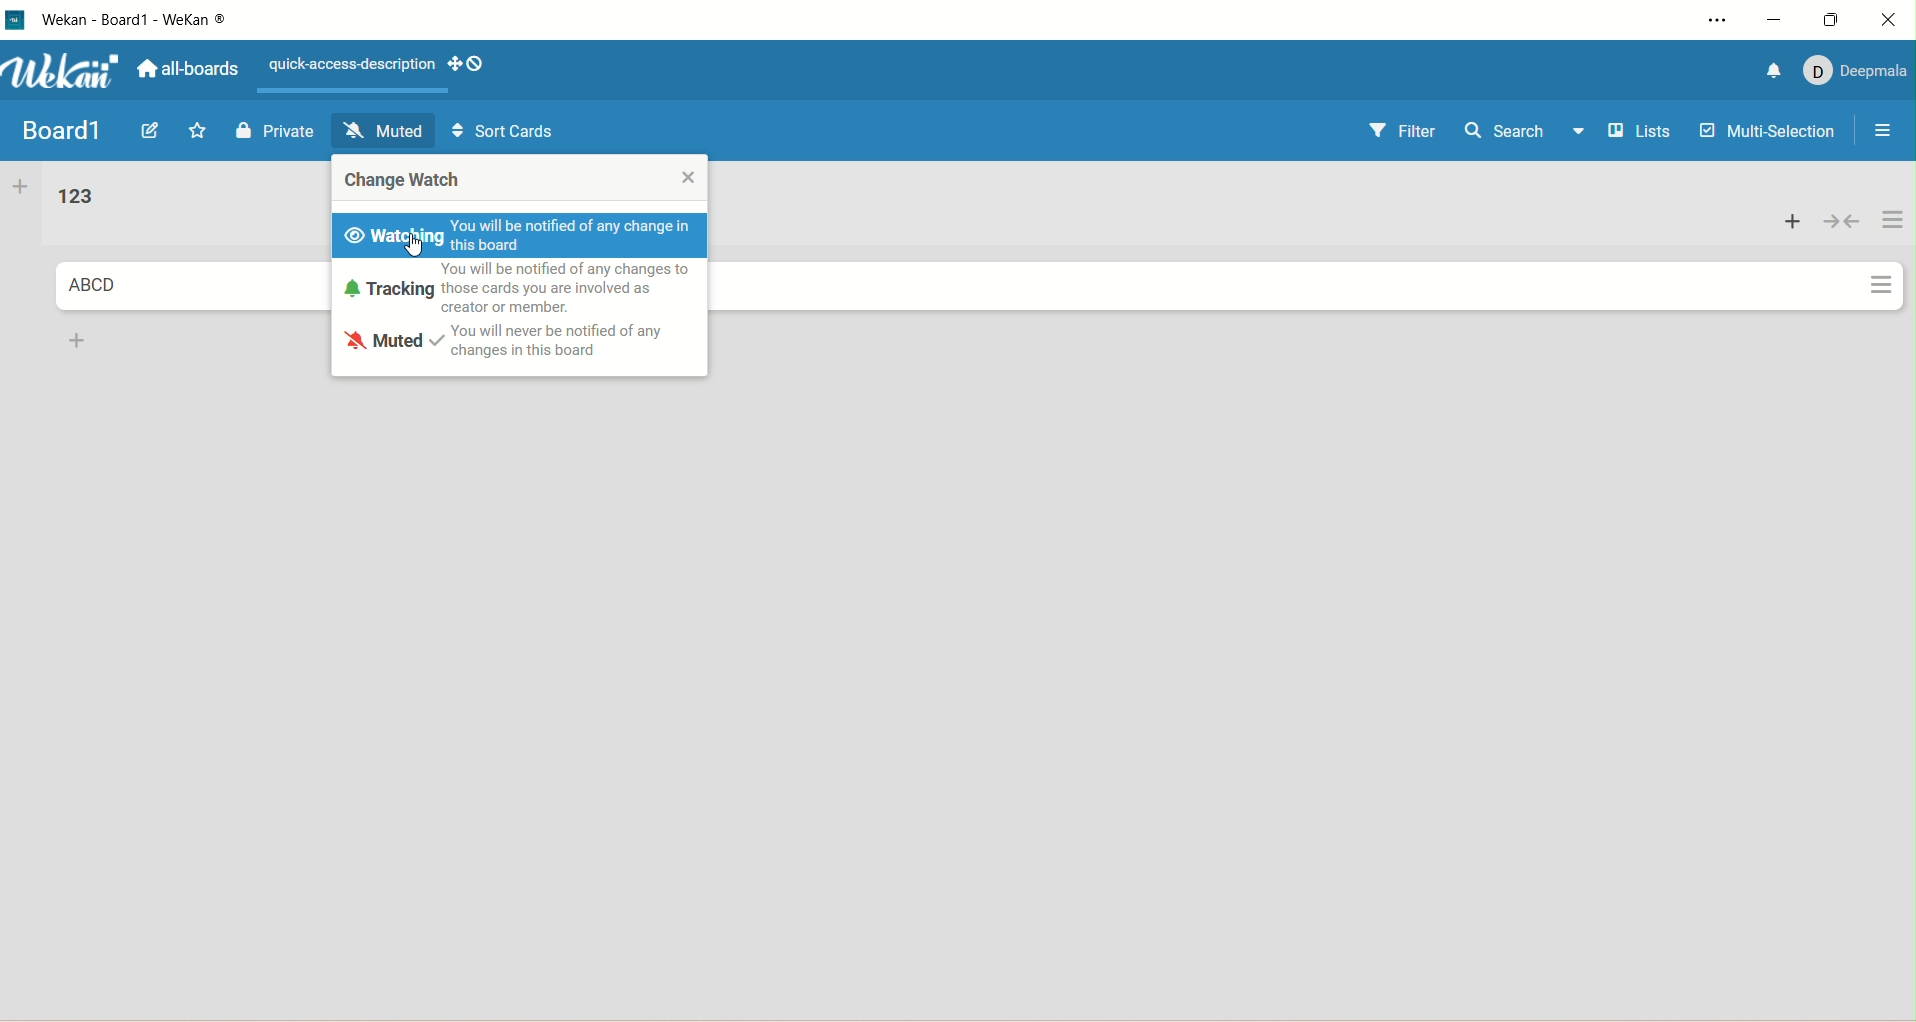  Describe the element at coordinates (1507, 134) in the screenshot. I see `search` at that location.